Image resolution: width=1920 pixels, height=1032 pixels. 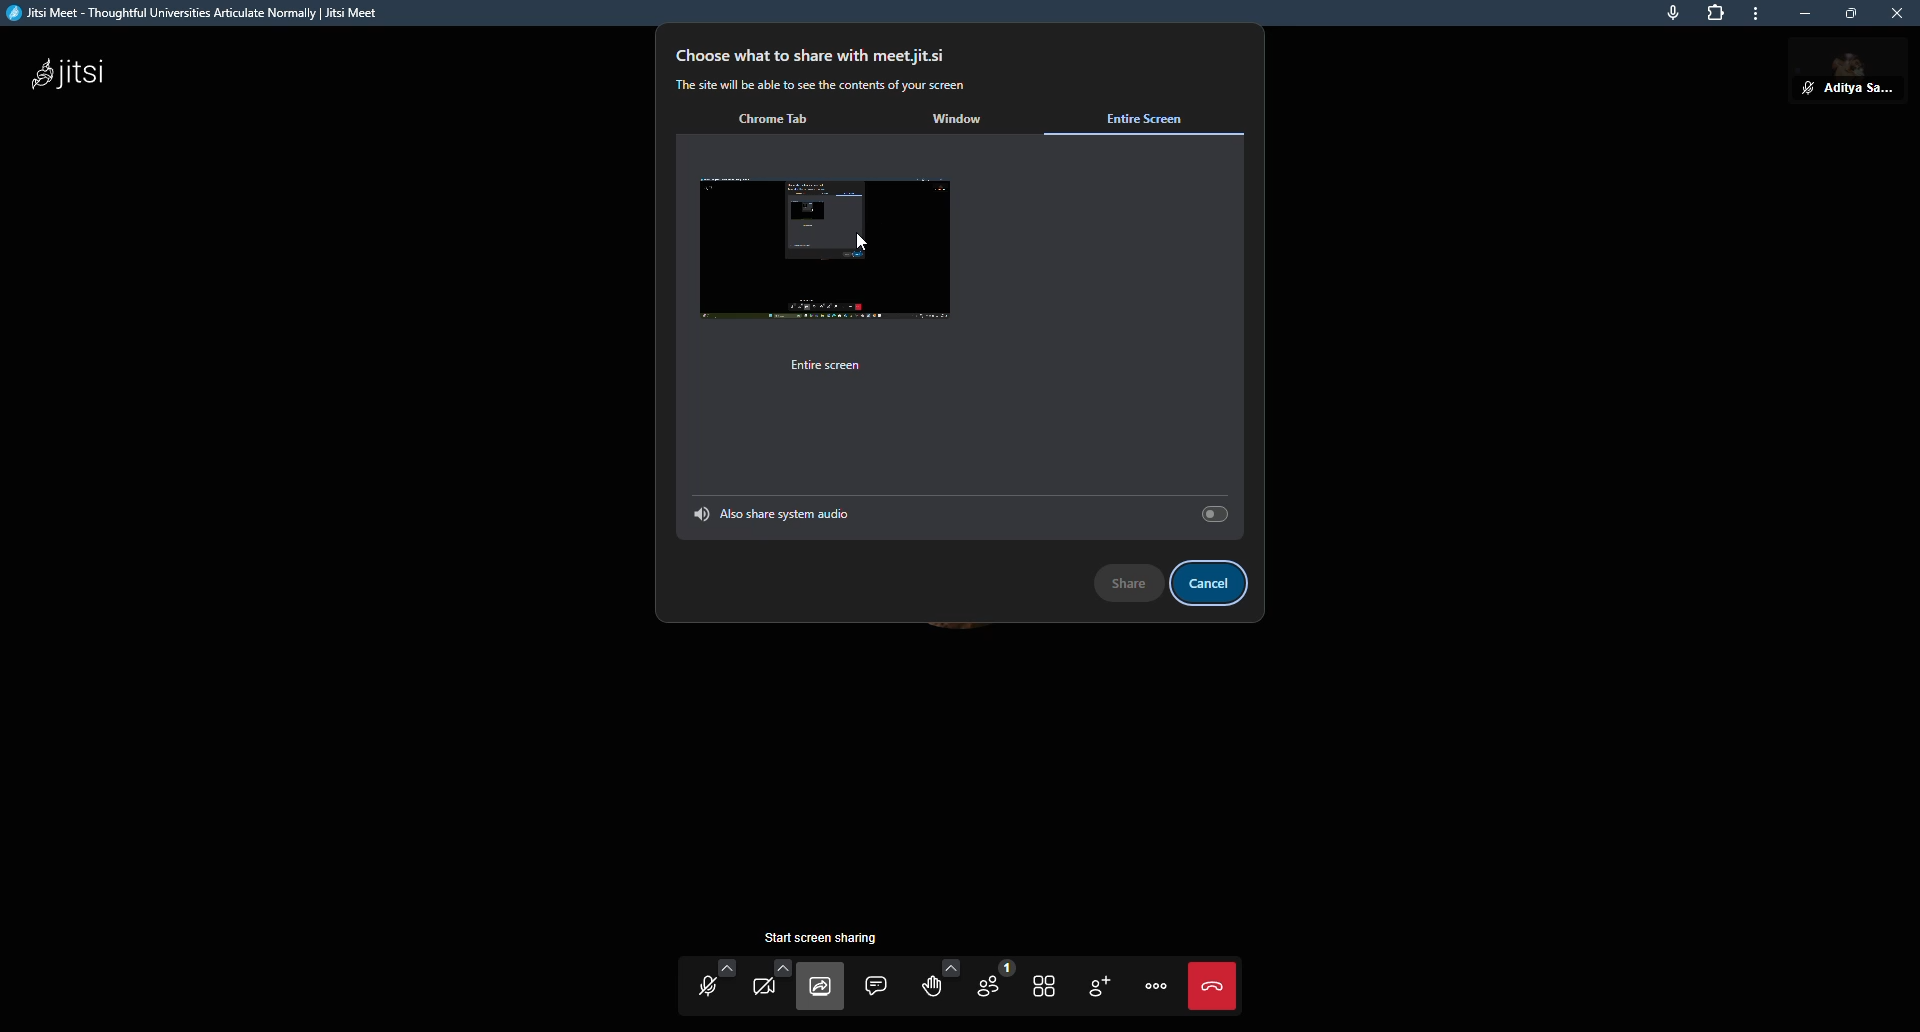 I want to click on toggle tile view, so click(x=1044, y=984).